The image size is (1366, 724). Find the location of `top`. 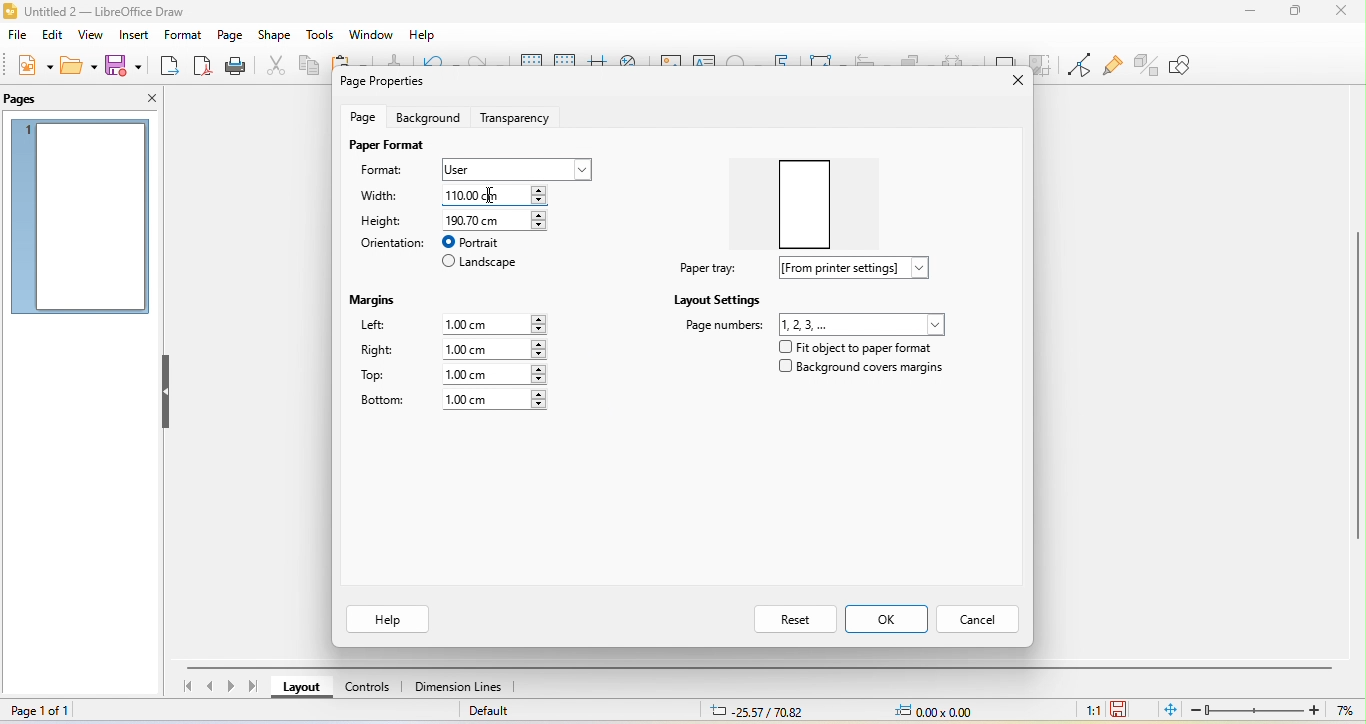

top is located at coordinates (382, 376).